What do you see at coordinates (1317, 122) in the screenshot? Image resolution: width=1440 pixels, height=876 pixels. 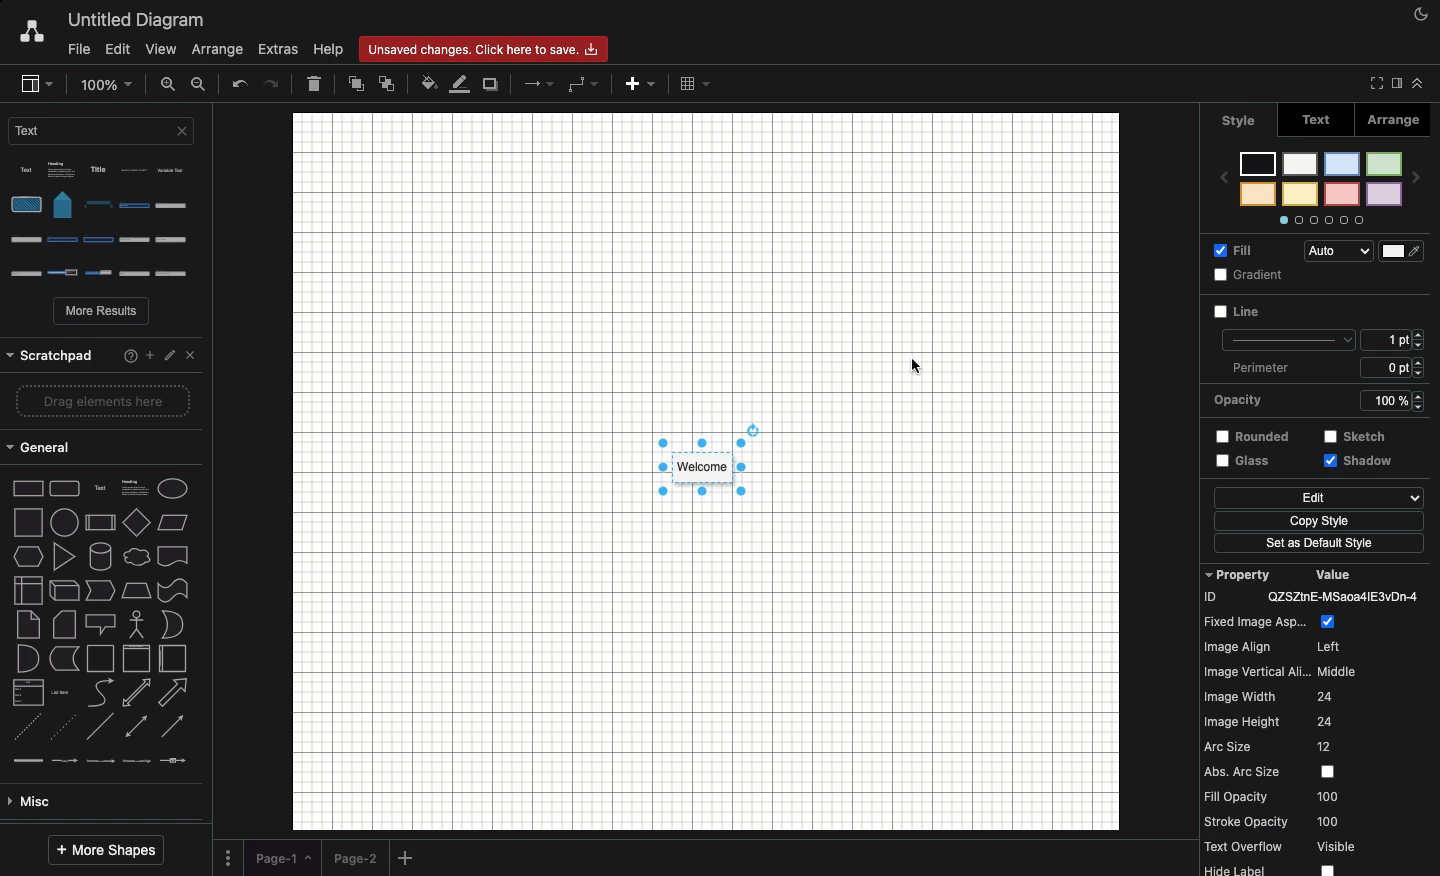 I see `Text` at bounding box center [1317, 122].